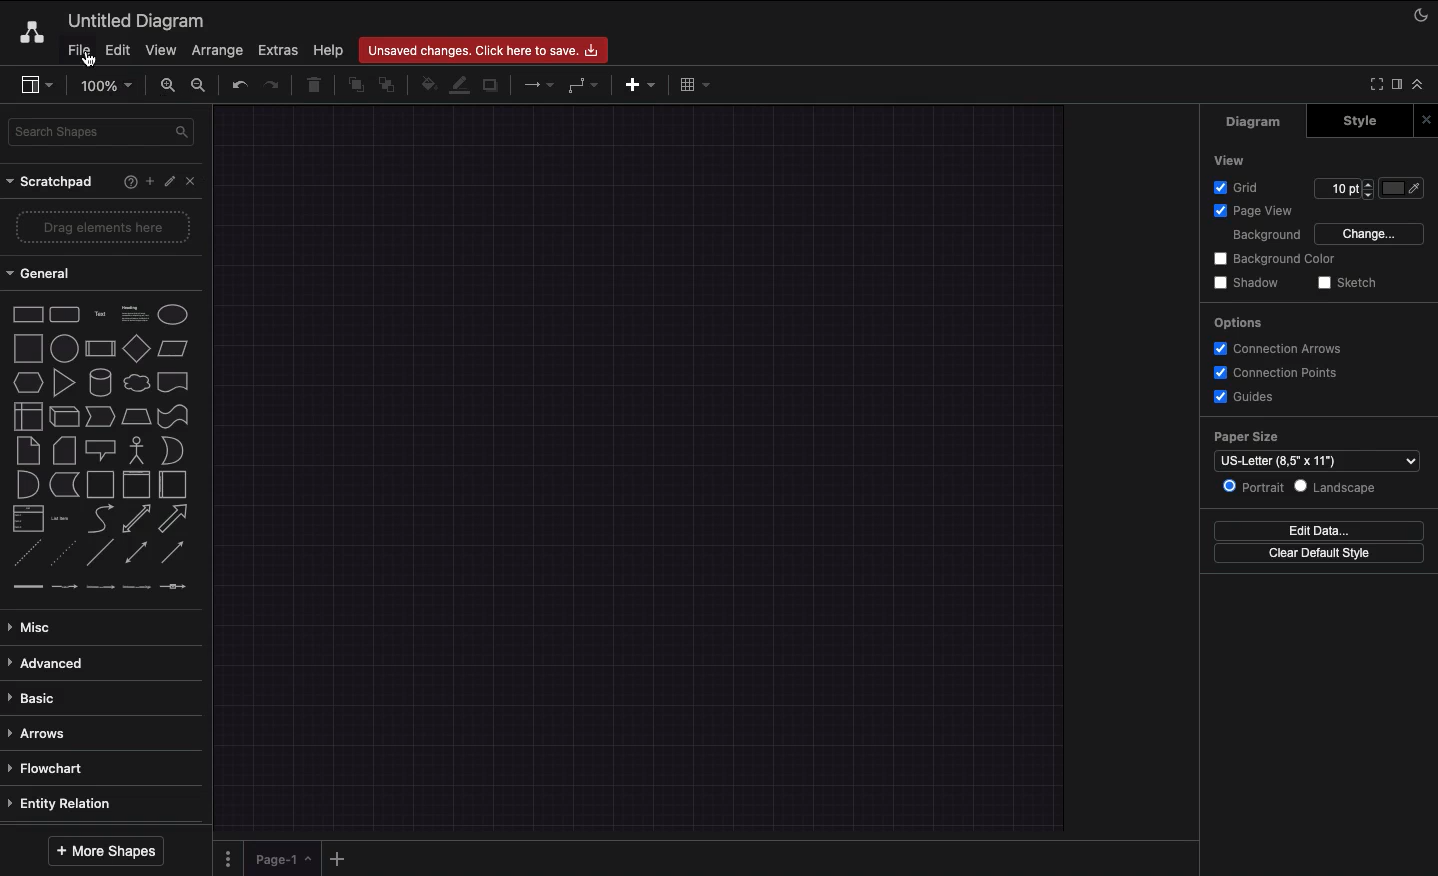 This screenshot has width=1438, height=876. What do you see at coordinates (35, 627) in the screenshot?
I see `Misc` at bounding box center [35, 627].